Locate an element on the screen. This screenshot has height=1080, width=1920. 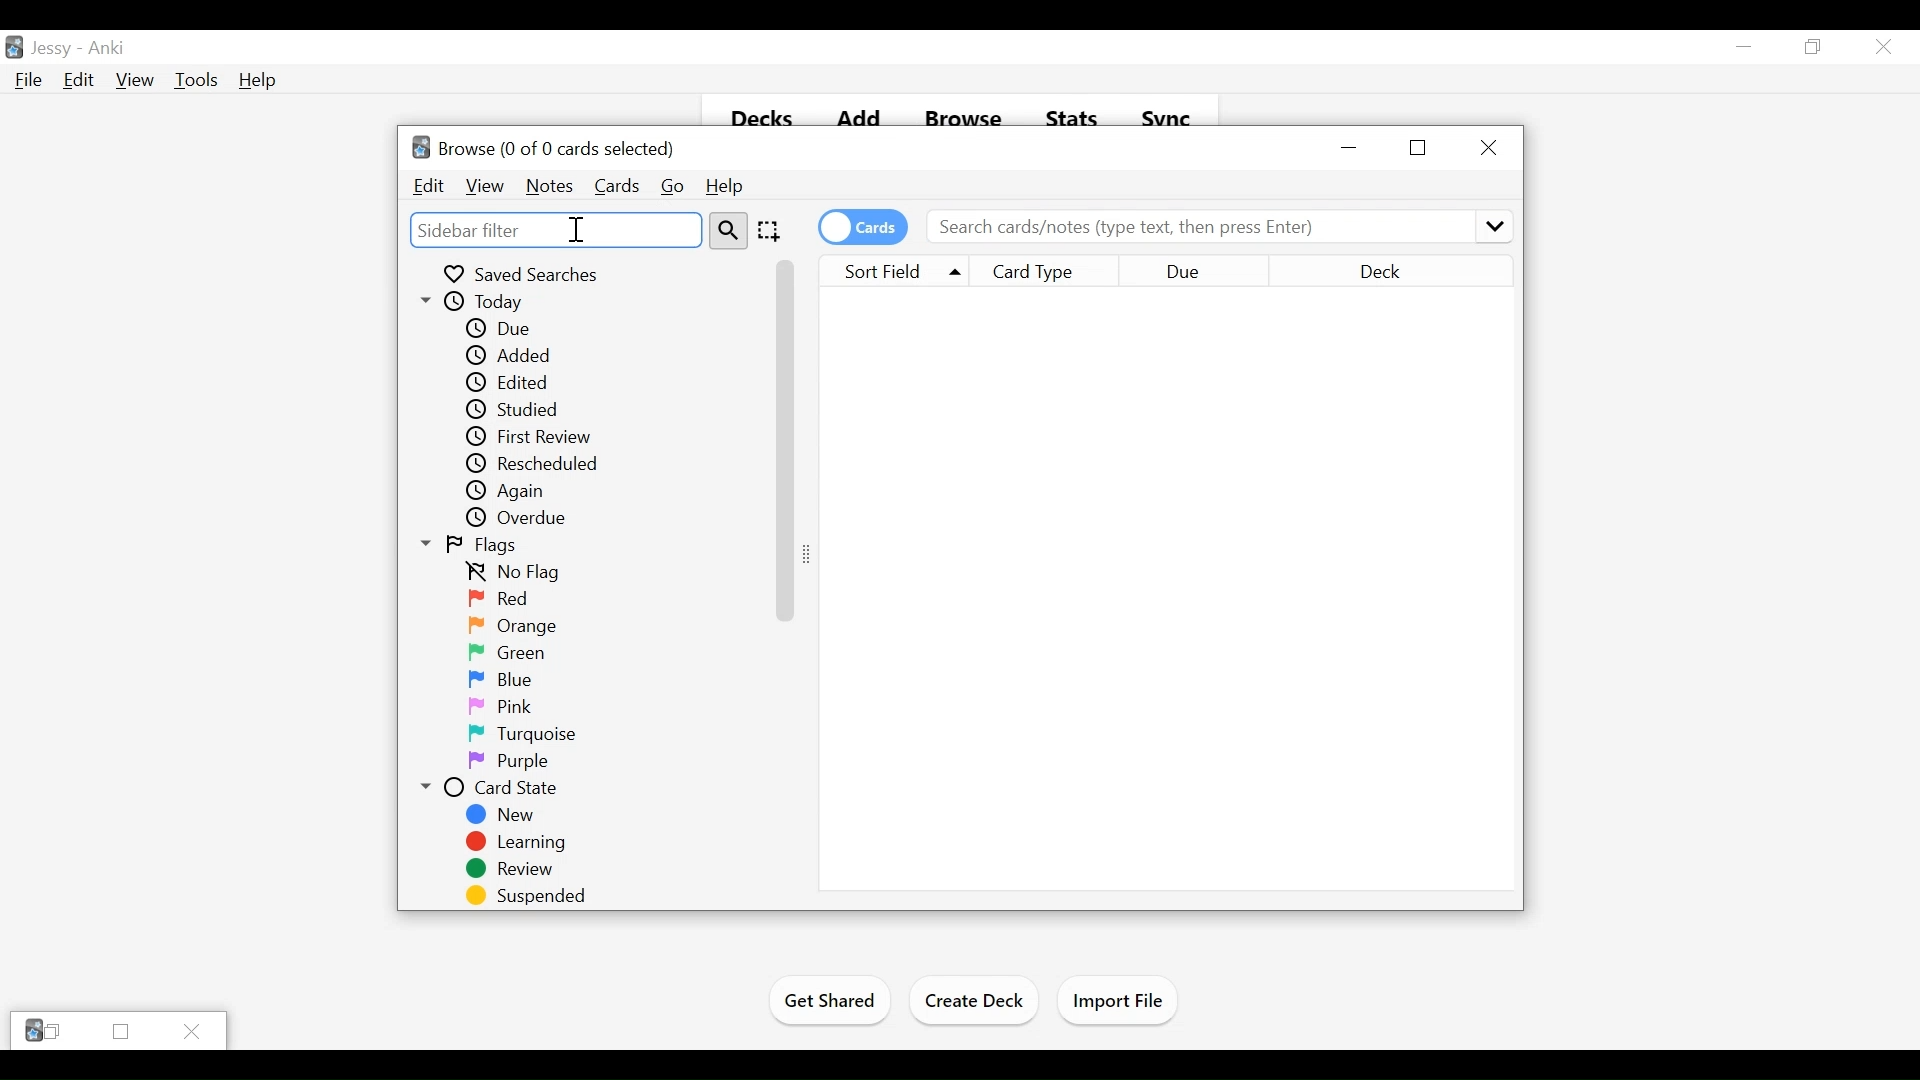
Again is located at coordinates (514, 491).